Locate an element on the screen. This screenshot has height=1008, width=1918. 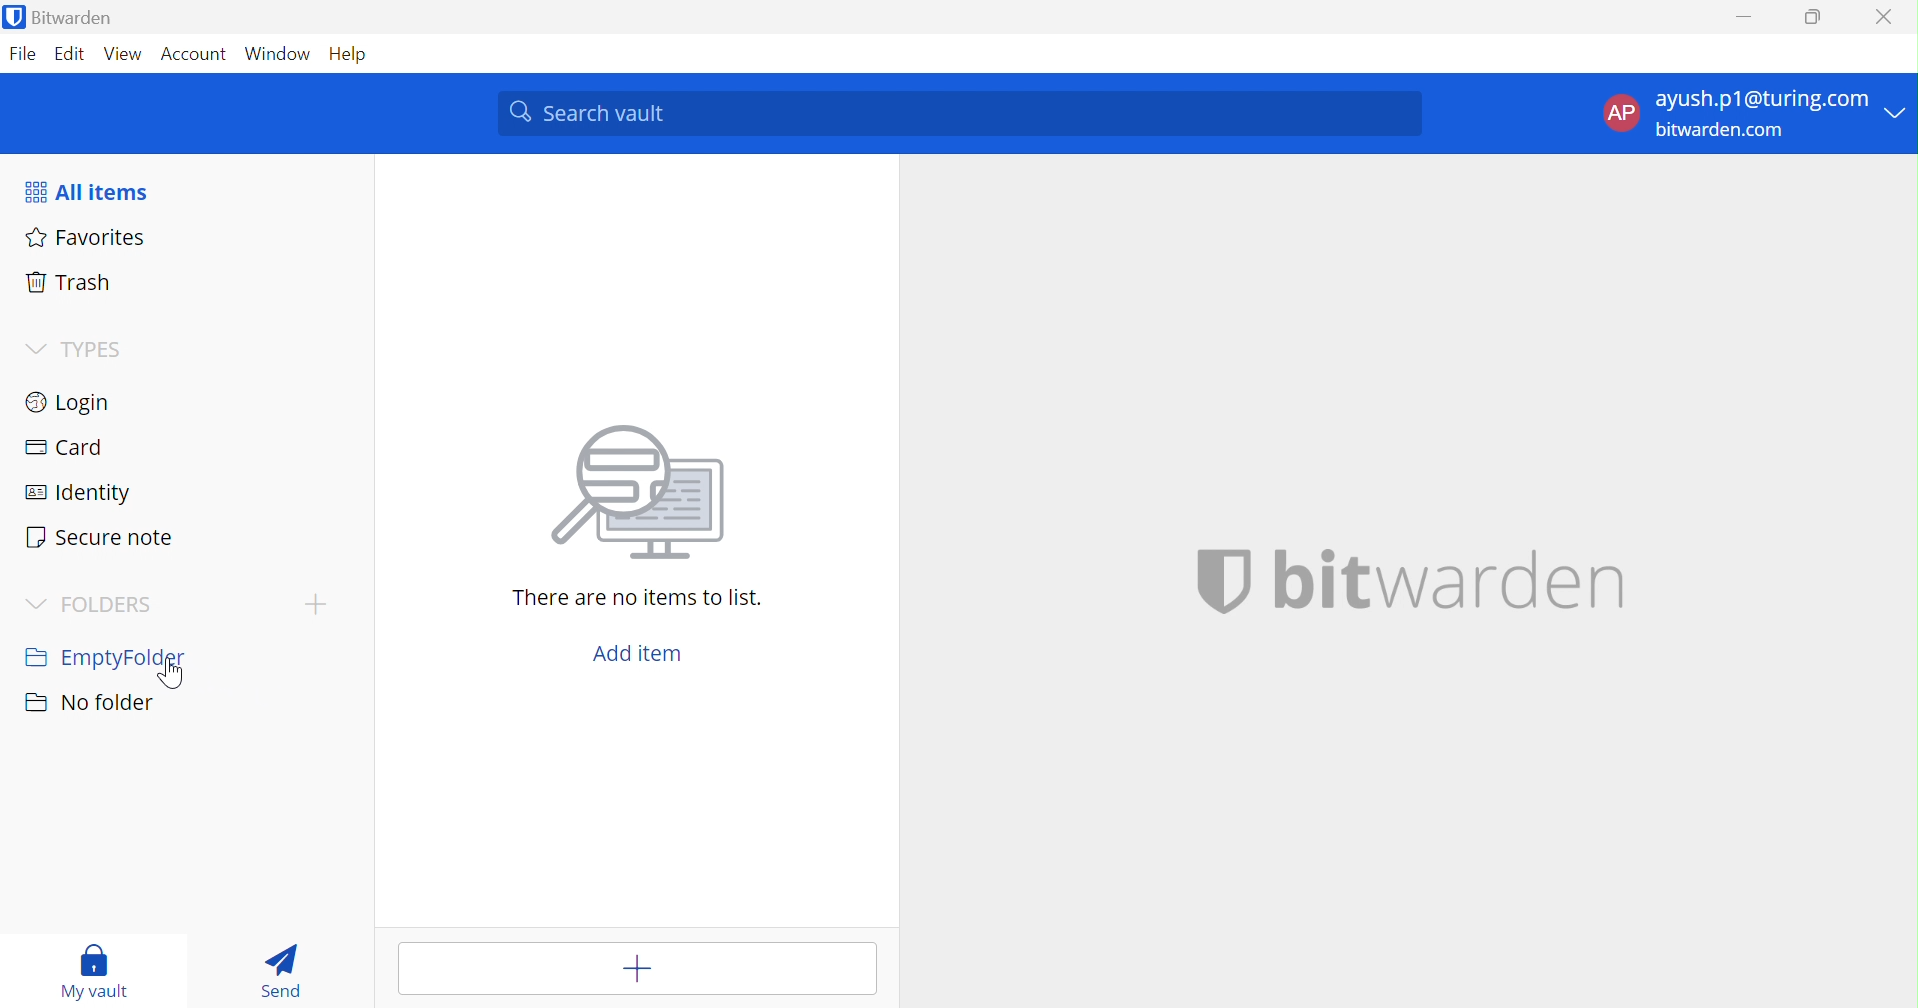
Bitwarden is located at coordinates (61, 16).